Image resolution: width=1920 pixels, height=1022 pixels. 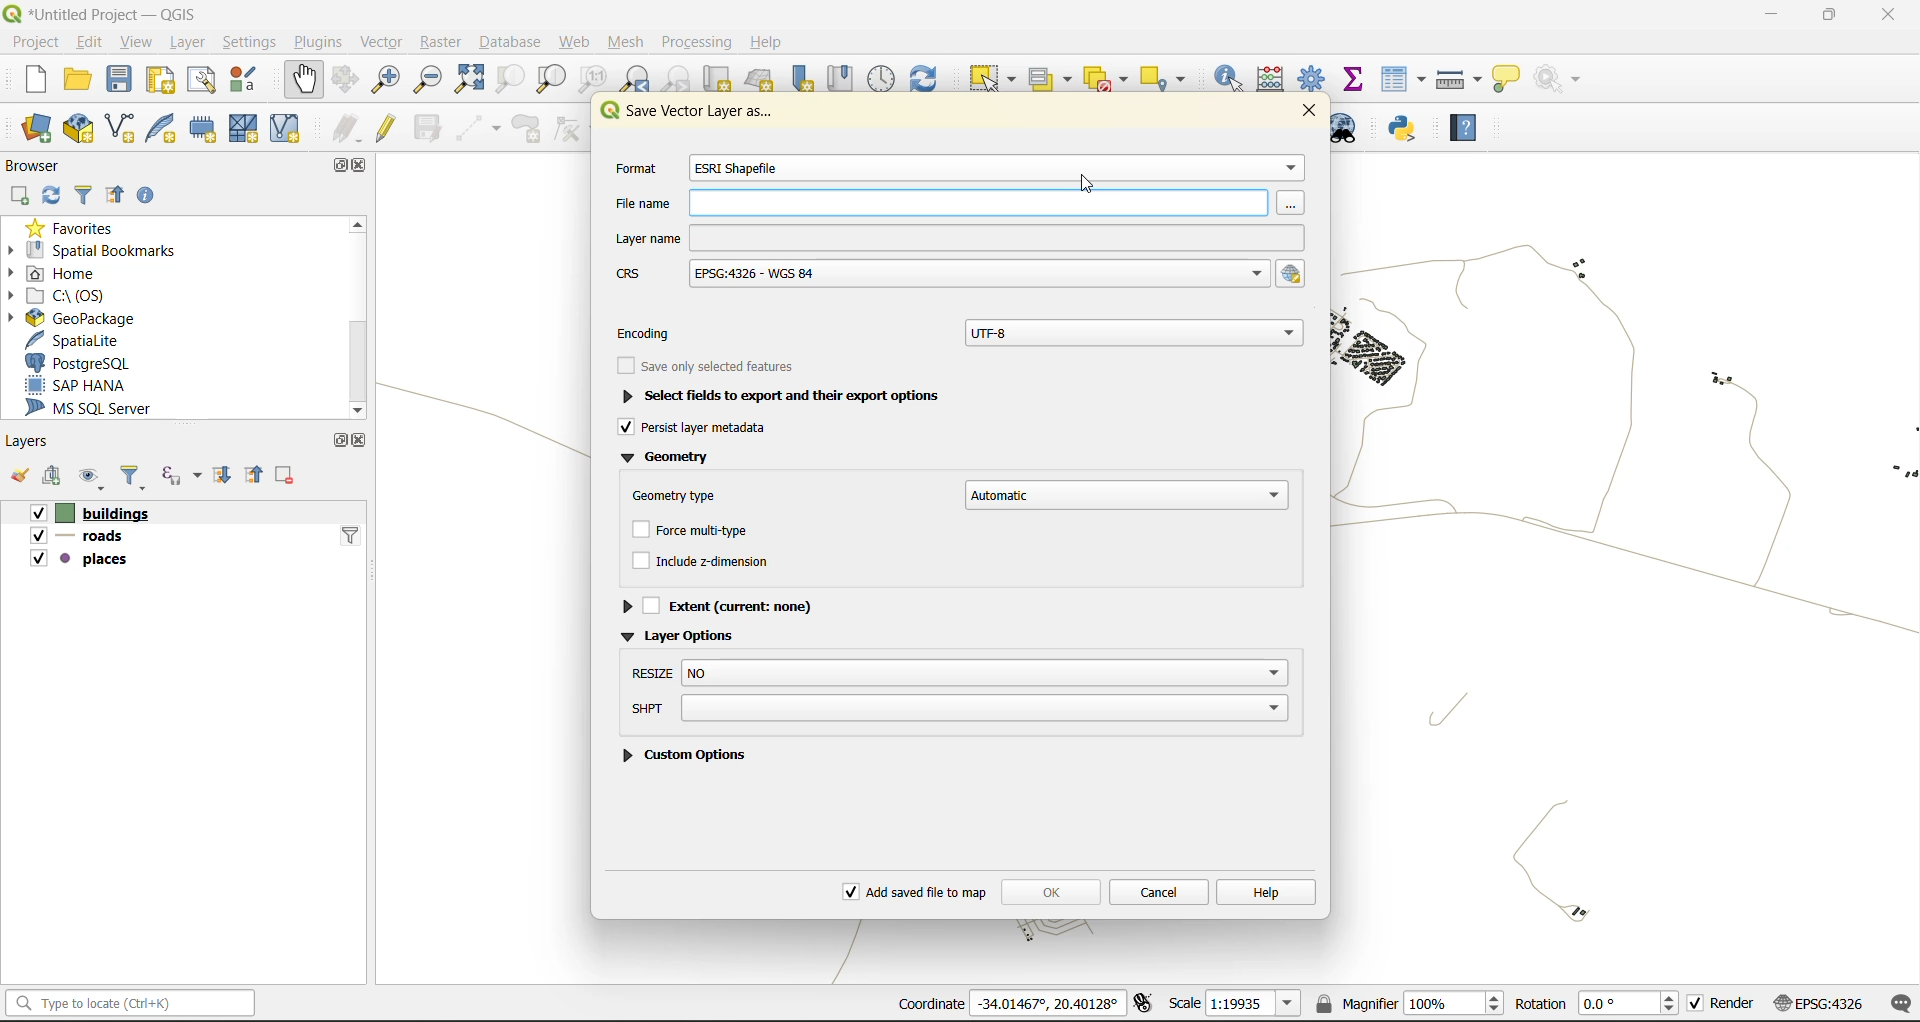 I want to click on filter, so click(x=85, y=194).